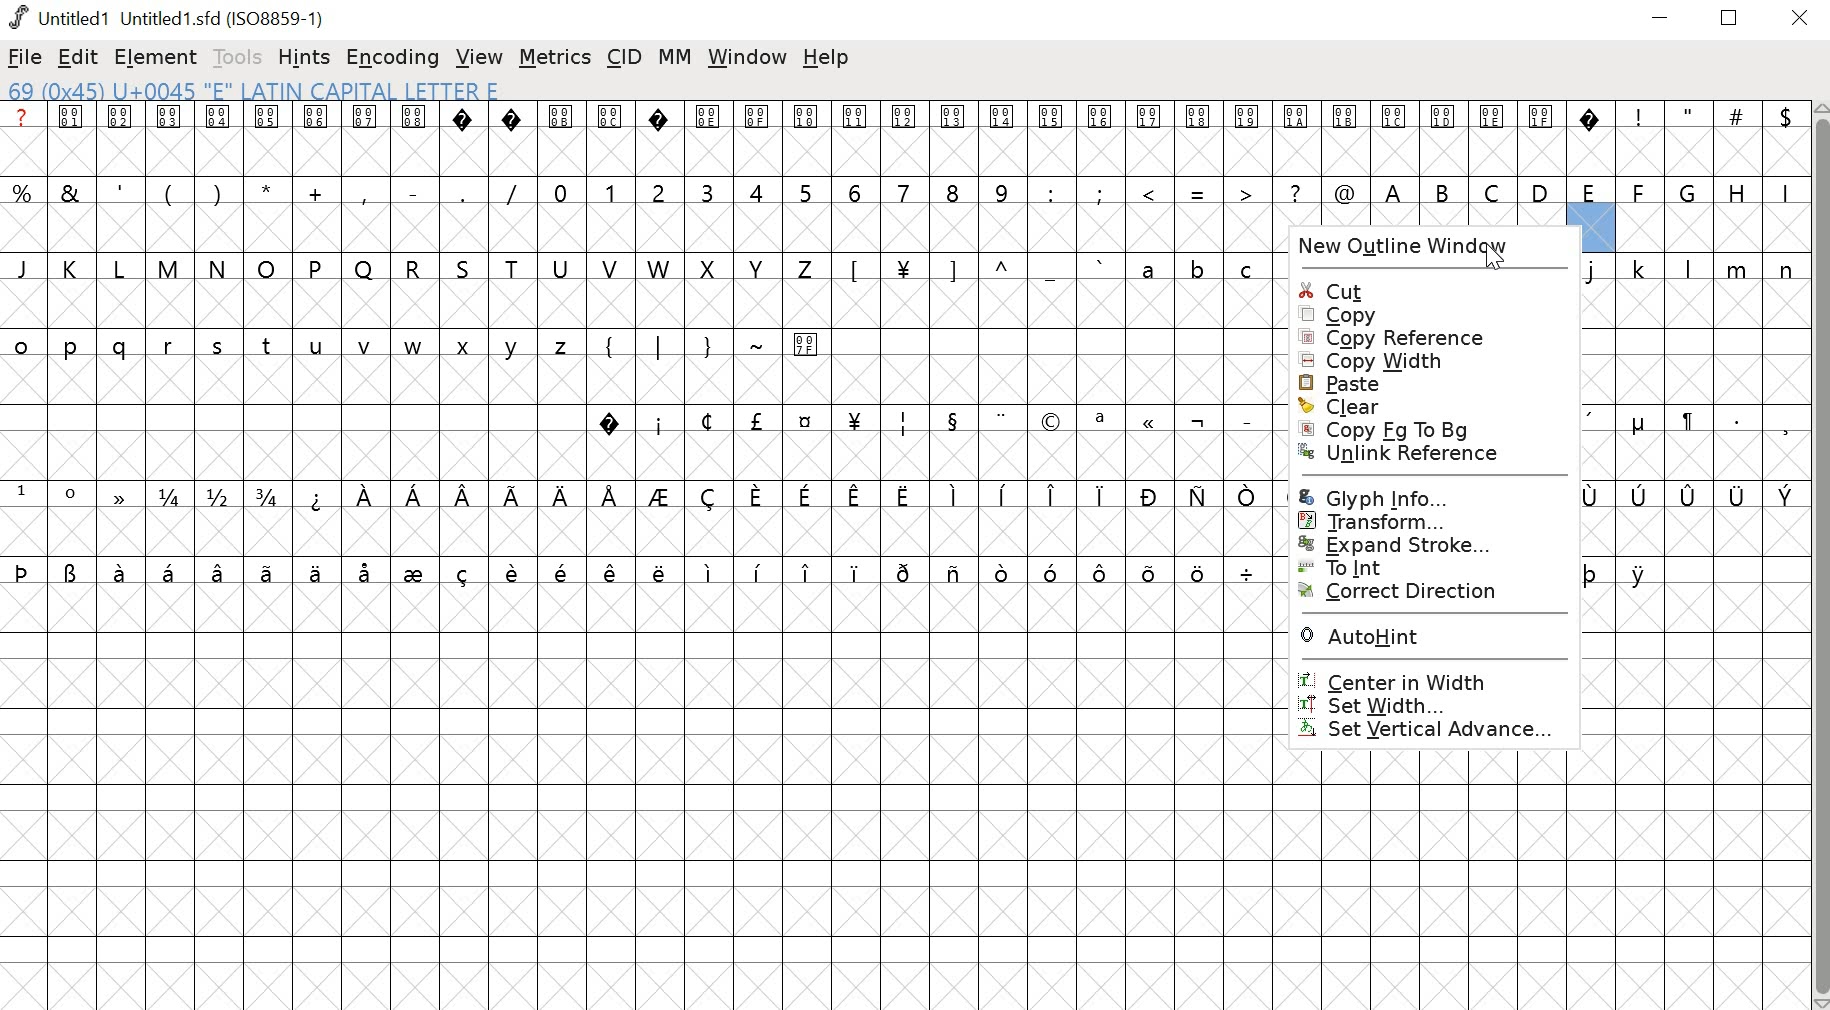 This screenshot has height=1010, width=1830. Describe the element at coordinates (1819, 556) in the screenshot. I see `scrollbar` at that location.